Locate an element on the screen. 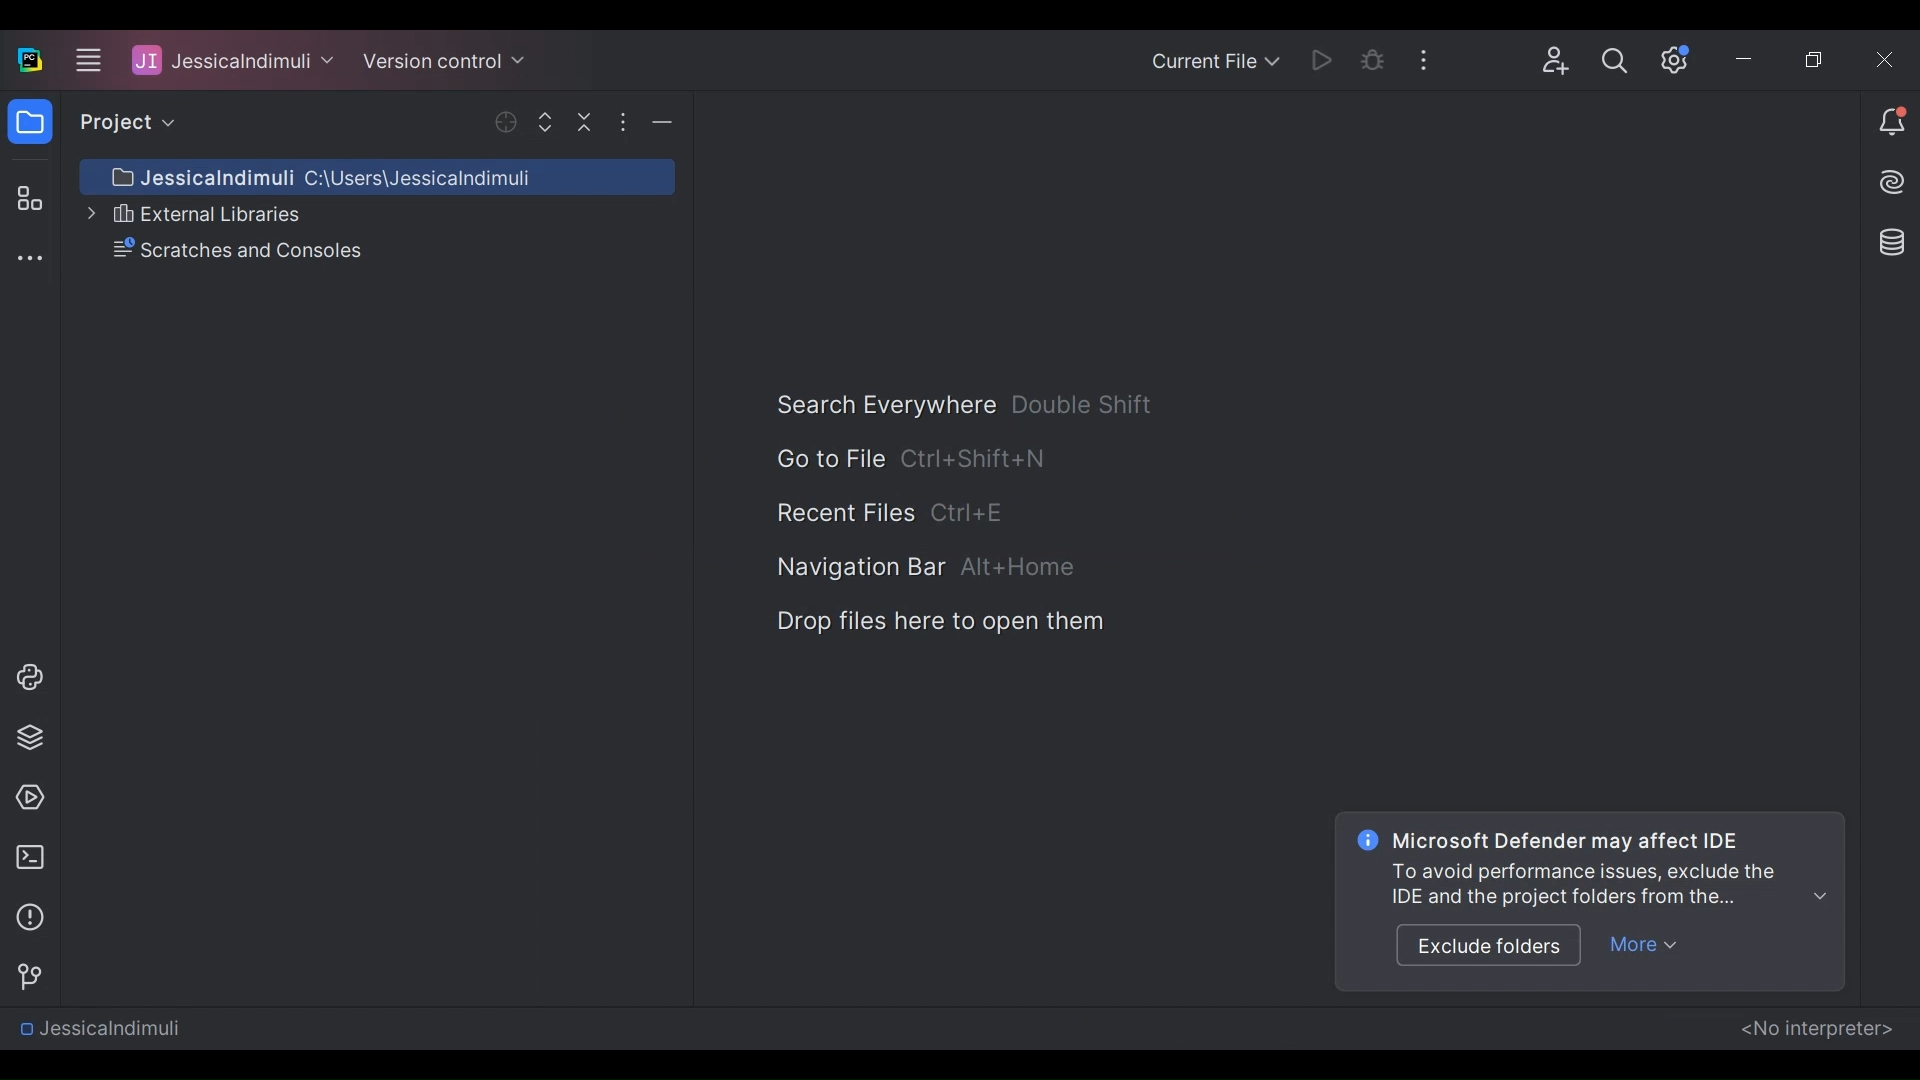 This screenshot has width=1920, height=1080. More is located at coordinates (1644, 940).